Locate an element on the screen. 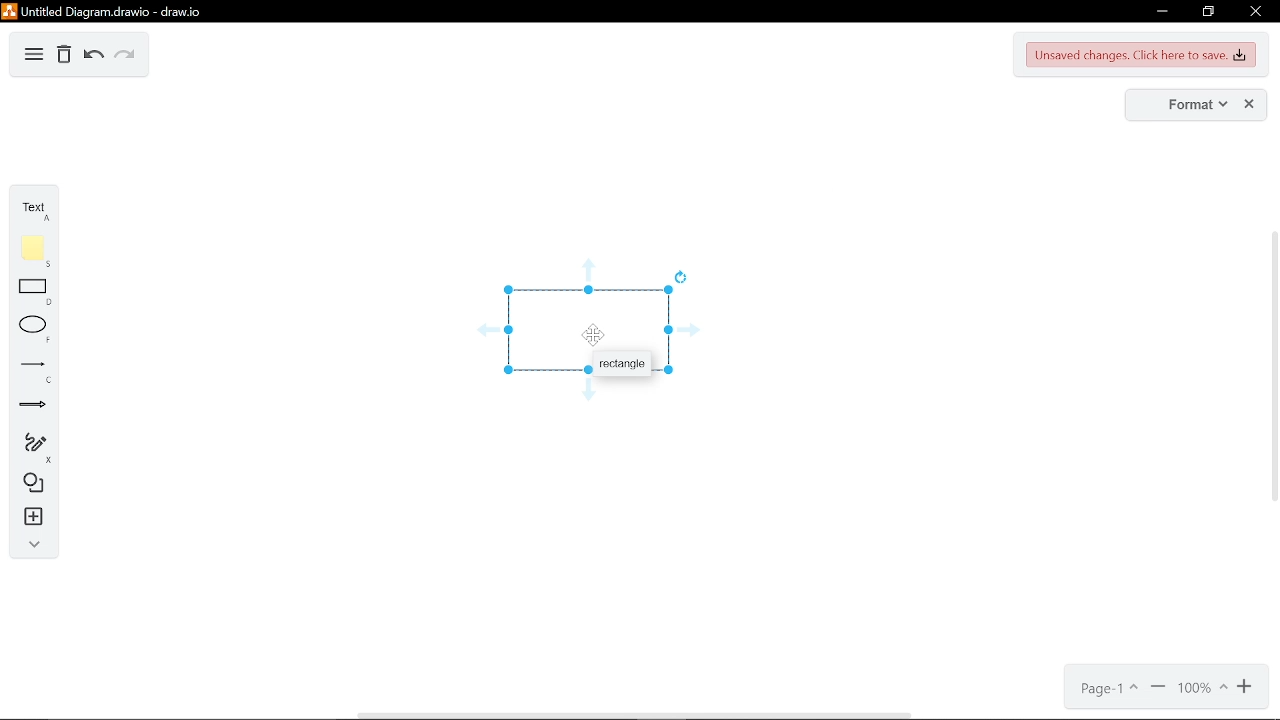 This screenshot has height=720, width=1280. close is located at coordinates (1251, 105).